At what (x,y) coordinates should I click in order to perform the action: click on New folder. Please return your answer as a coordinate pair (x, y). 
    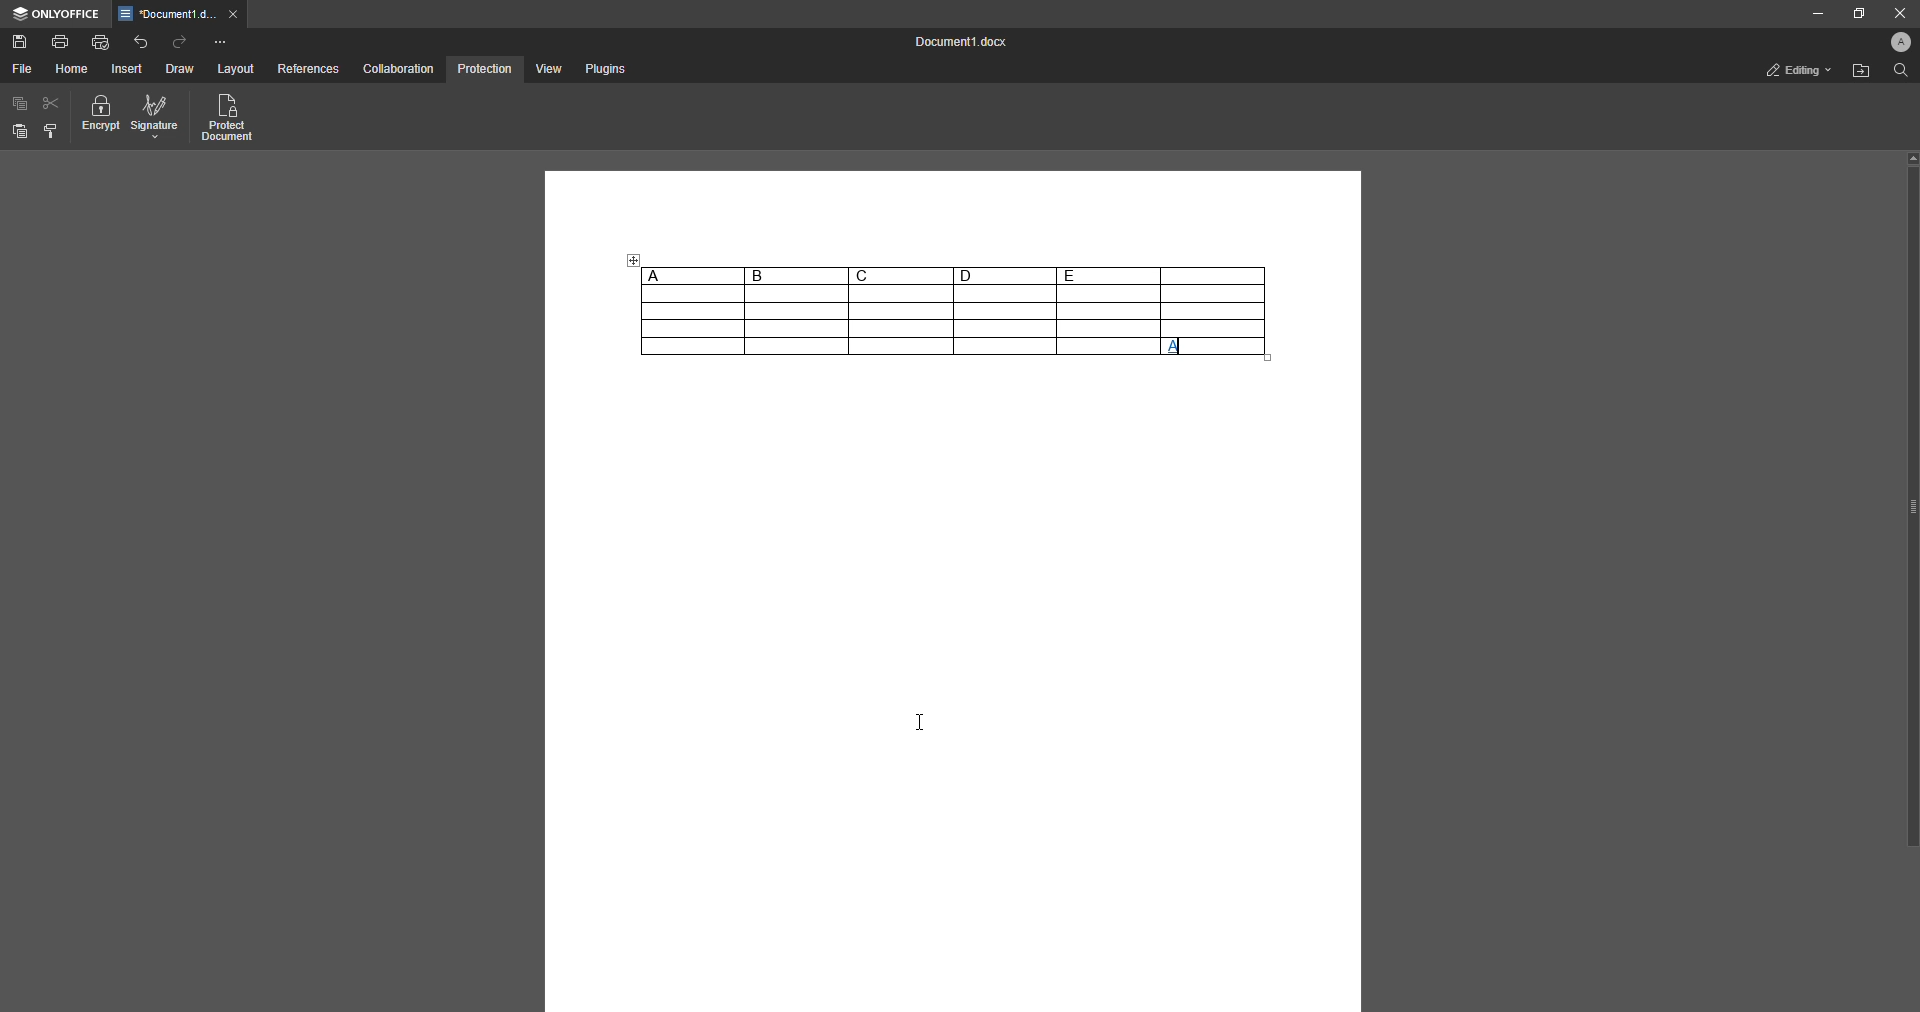
    Looking at the image, I should click on (1858, 73).